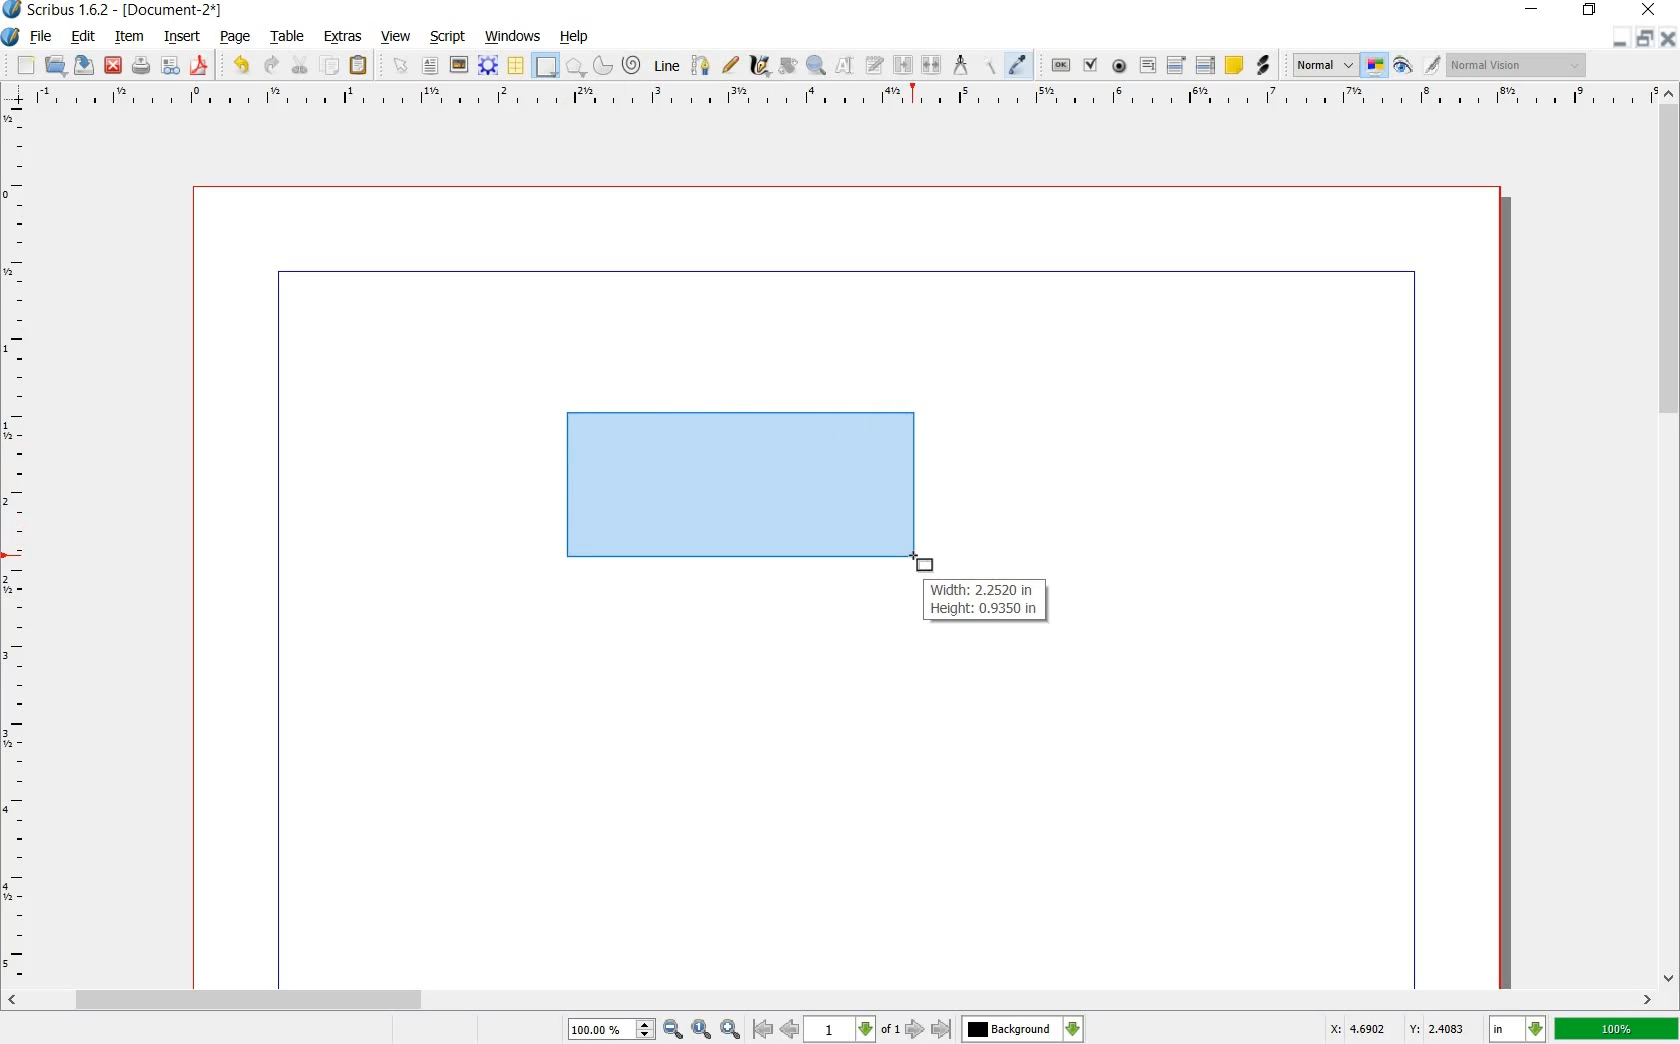  Describe the element at coordinates (289, 38) in the screenshot. I see `TABLE` at that location.